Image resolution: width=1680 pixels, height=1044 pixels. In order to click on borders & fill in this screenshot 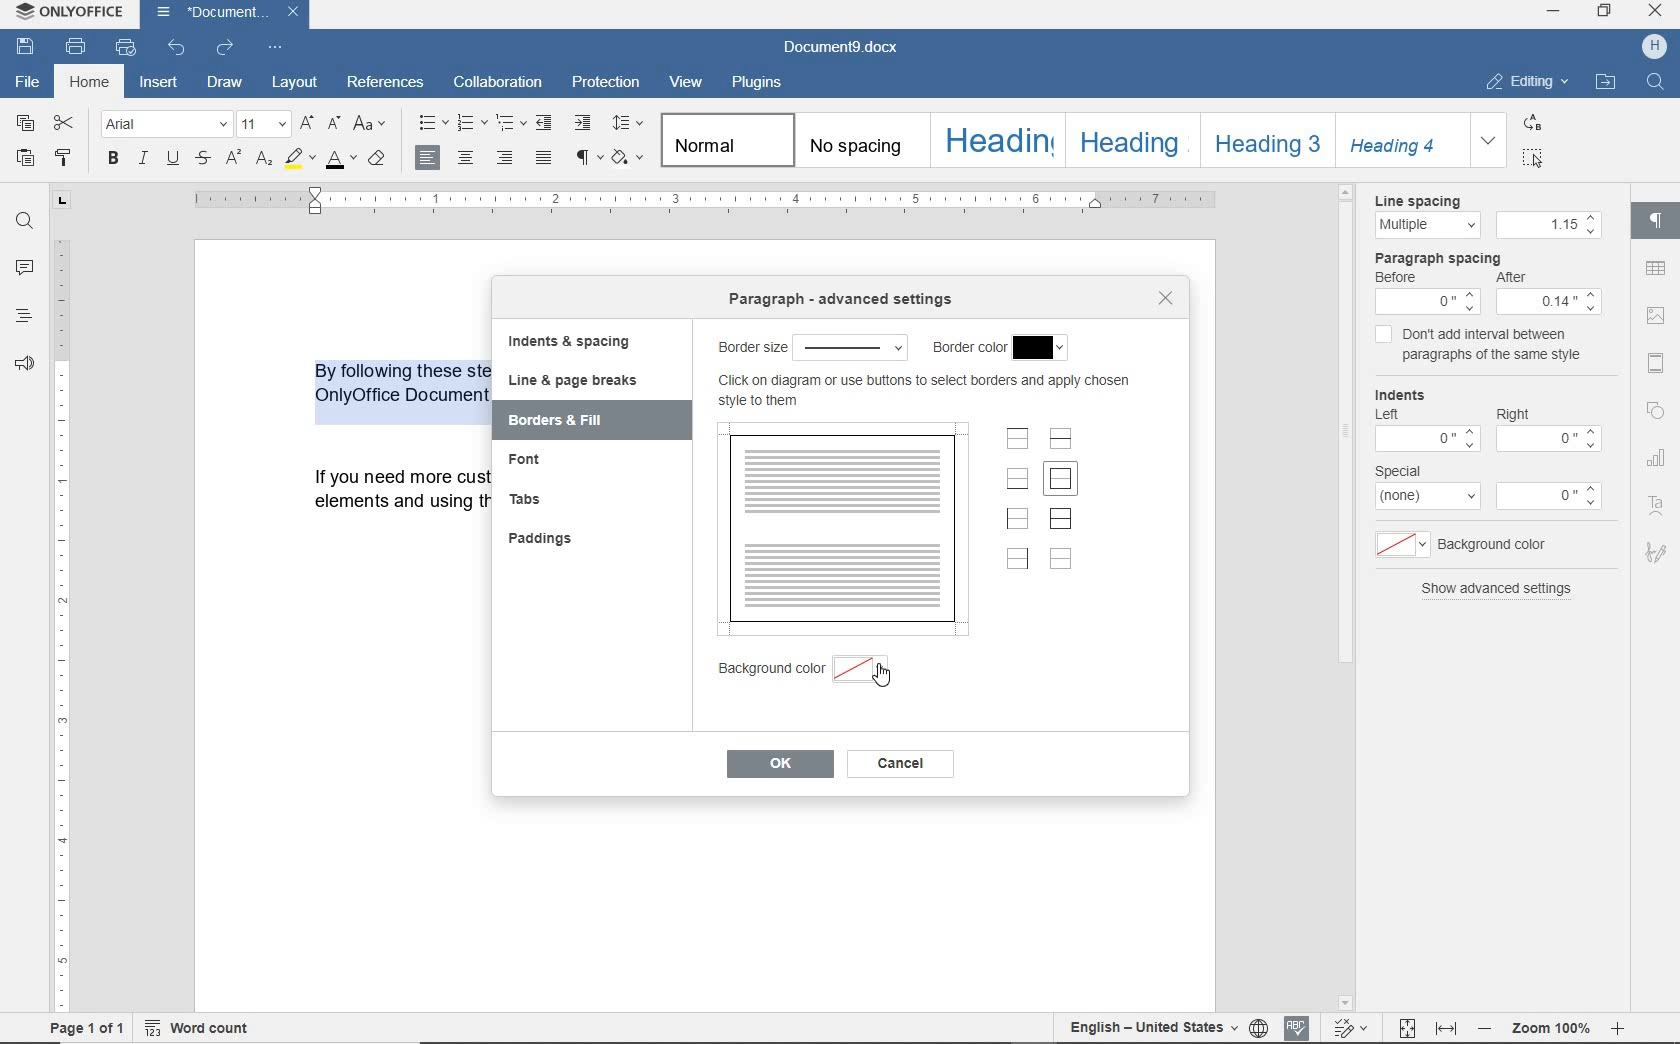, I will do `click(570, 421)`.